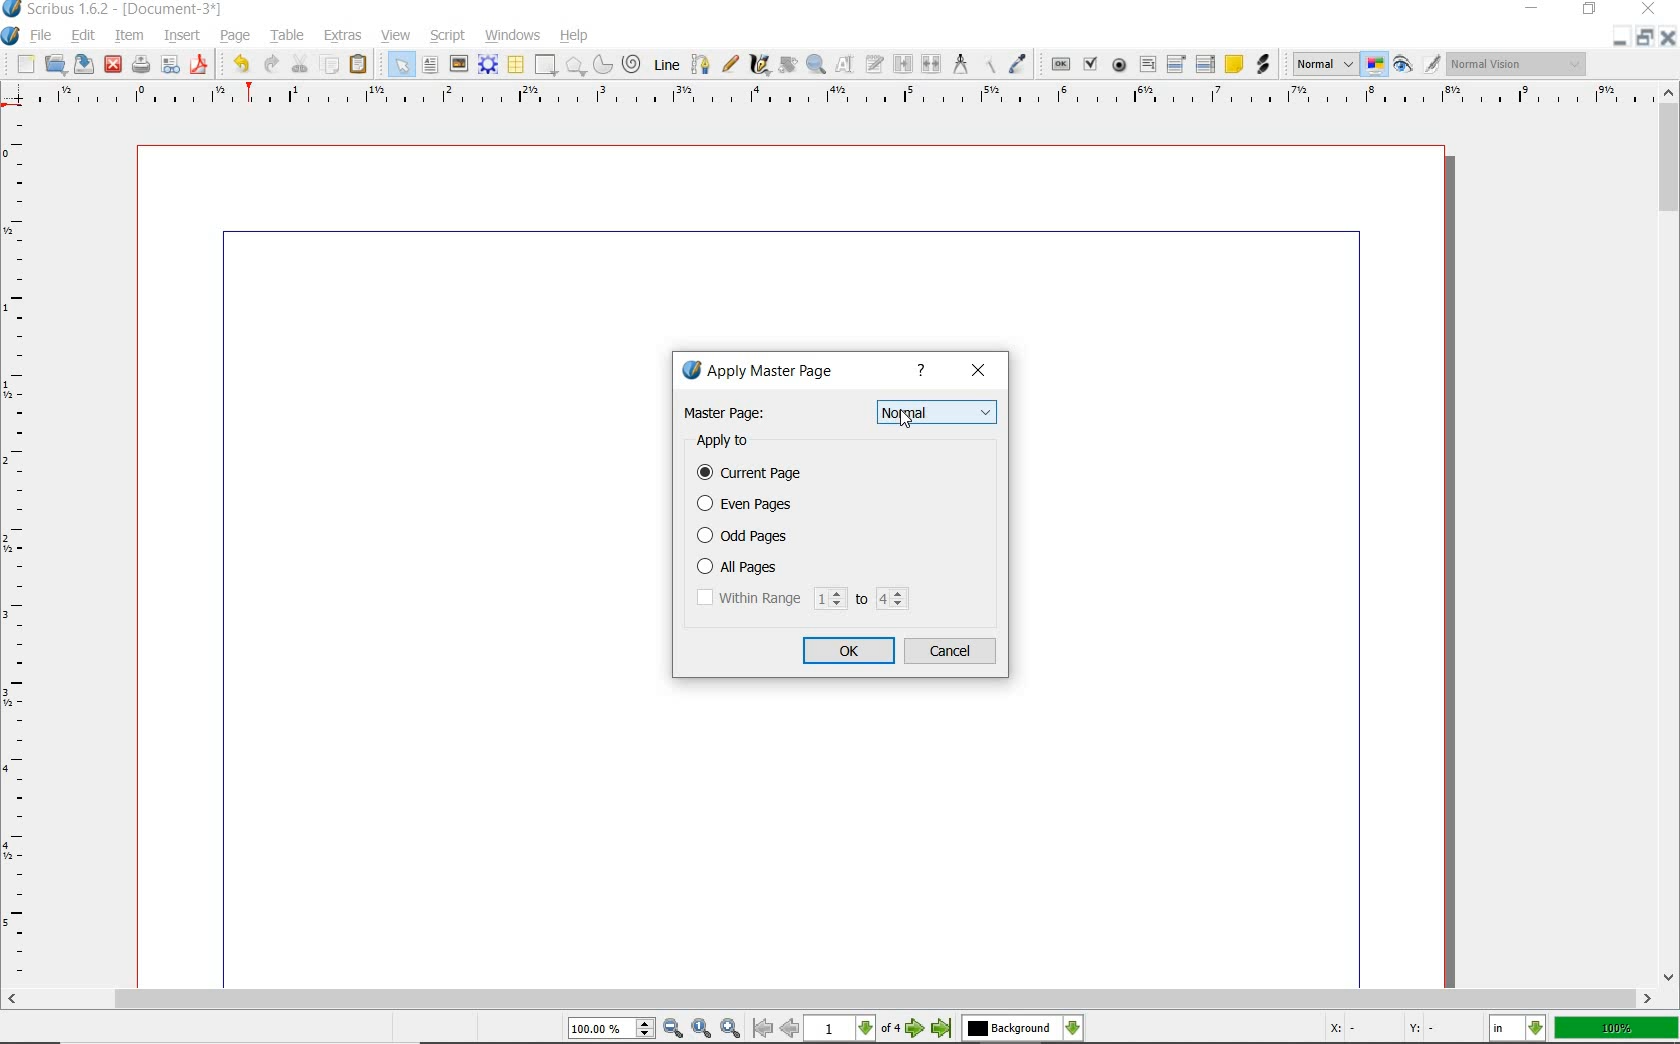 The width and height of the screenshot is (1680, 1044). What do you see at coordinates (906, 64) in the screenshot?
I see `link text frames` at bounding box center [906, 64].